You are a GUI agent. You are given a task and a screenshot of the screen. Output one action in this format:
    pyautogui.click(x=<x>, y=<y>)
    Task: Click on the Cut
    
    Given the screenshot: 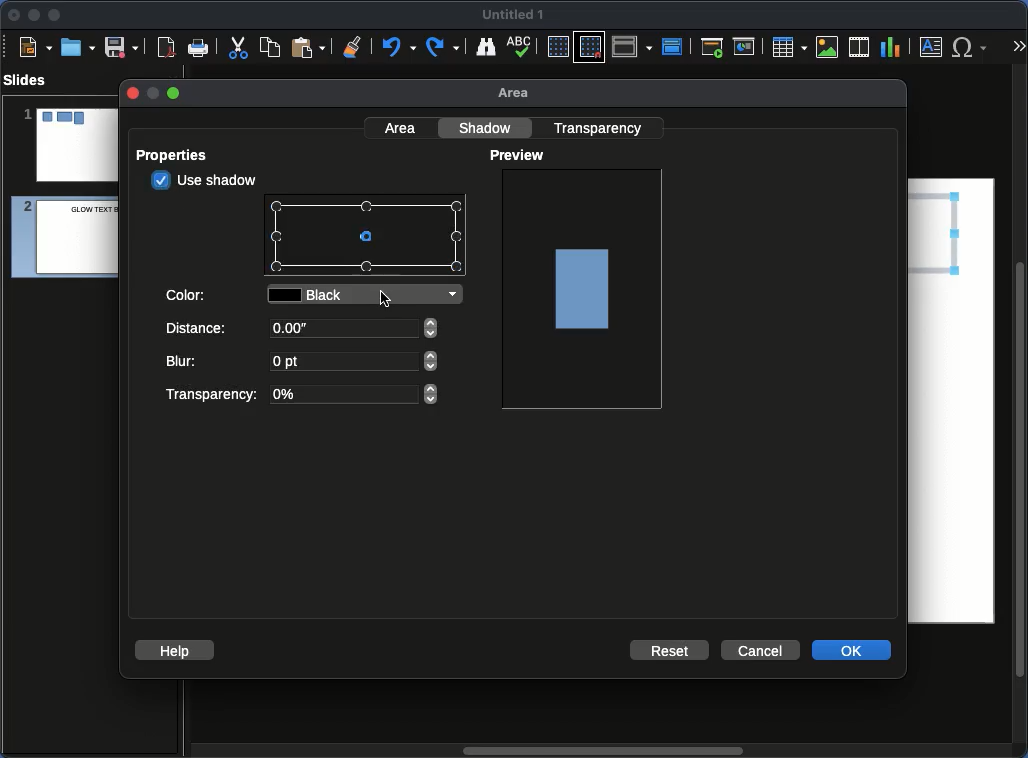 What is the action you would take?
    pyautogui.click(x=238, y=47)
    